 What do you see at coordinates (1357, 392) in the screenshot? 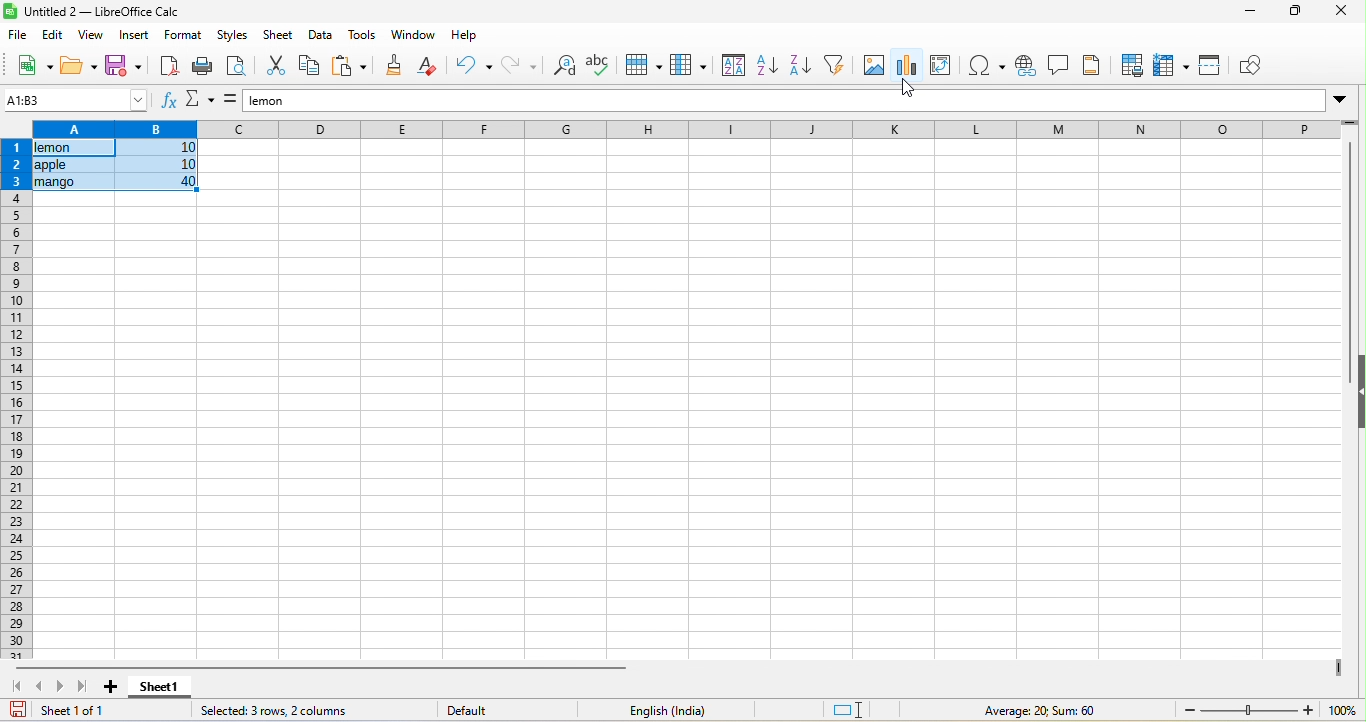
I see `height` at bounding box center [1357, 392].